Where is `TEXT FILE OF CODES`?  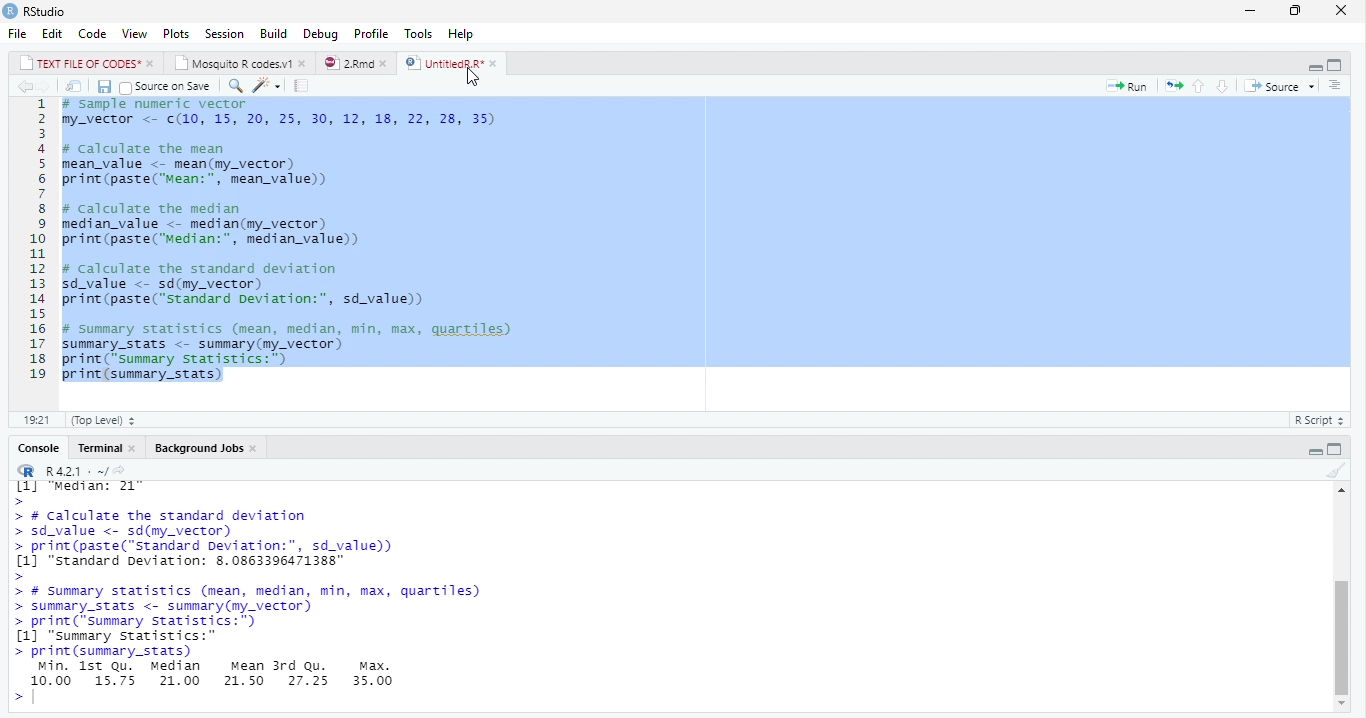 TEXT FILE OF CODES is located at coordinates (82, 65).